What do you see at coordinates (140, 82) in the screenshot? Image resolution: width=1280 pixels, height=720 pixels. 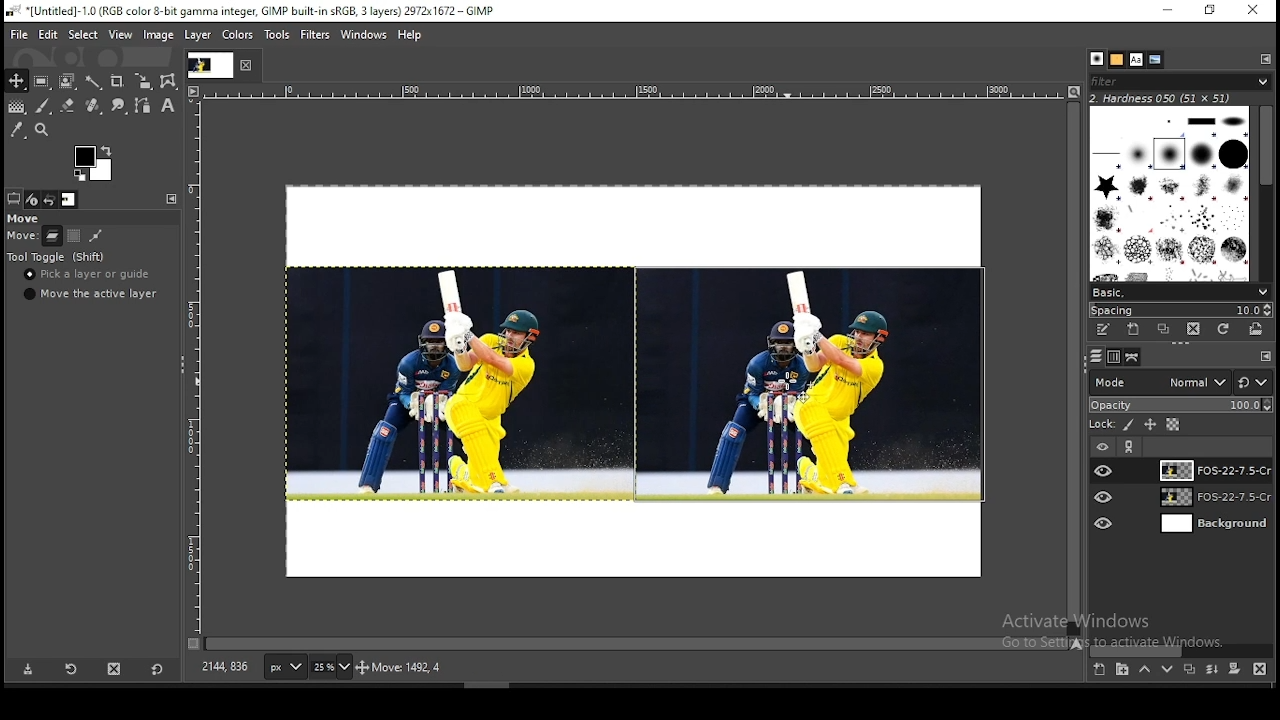 I see `crop tool` at bounding box center [140, 82].